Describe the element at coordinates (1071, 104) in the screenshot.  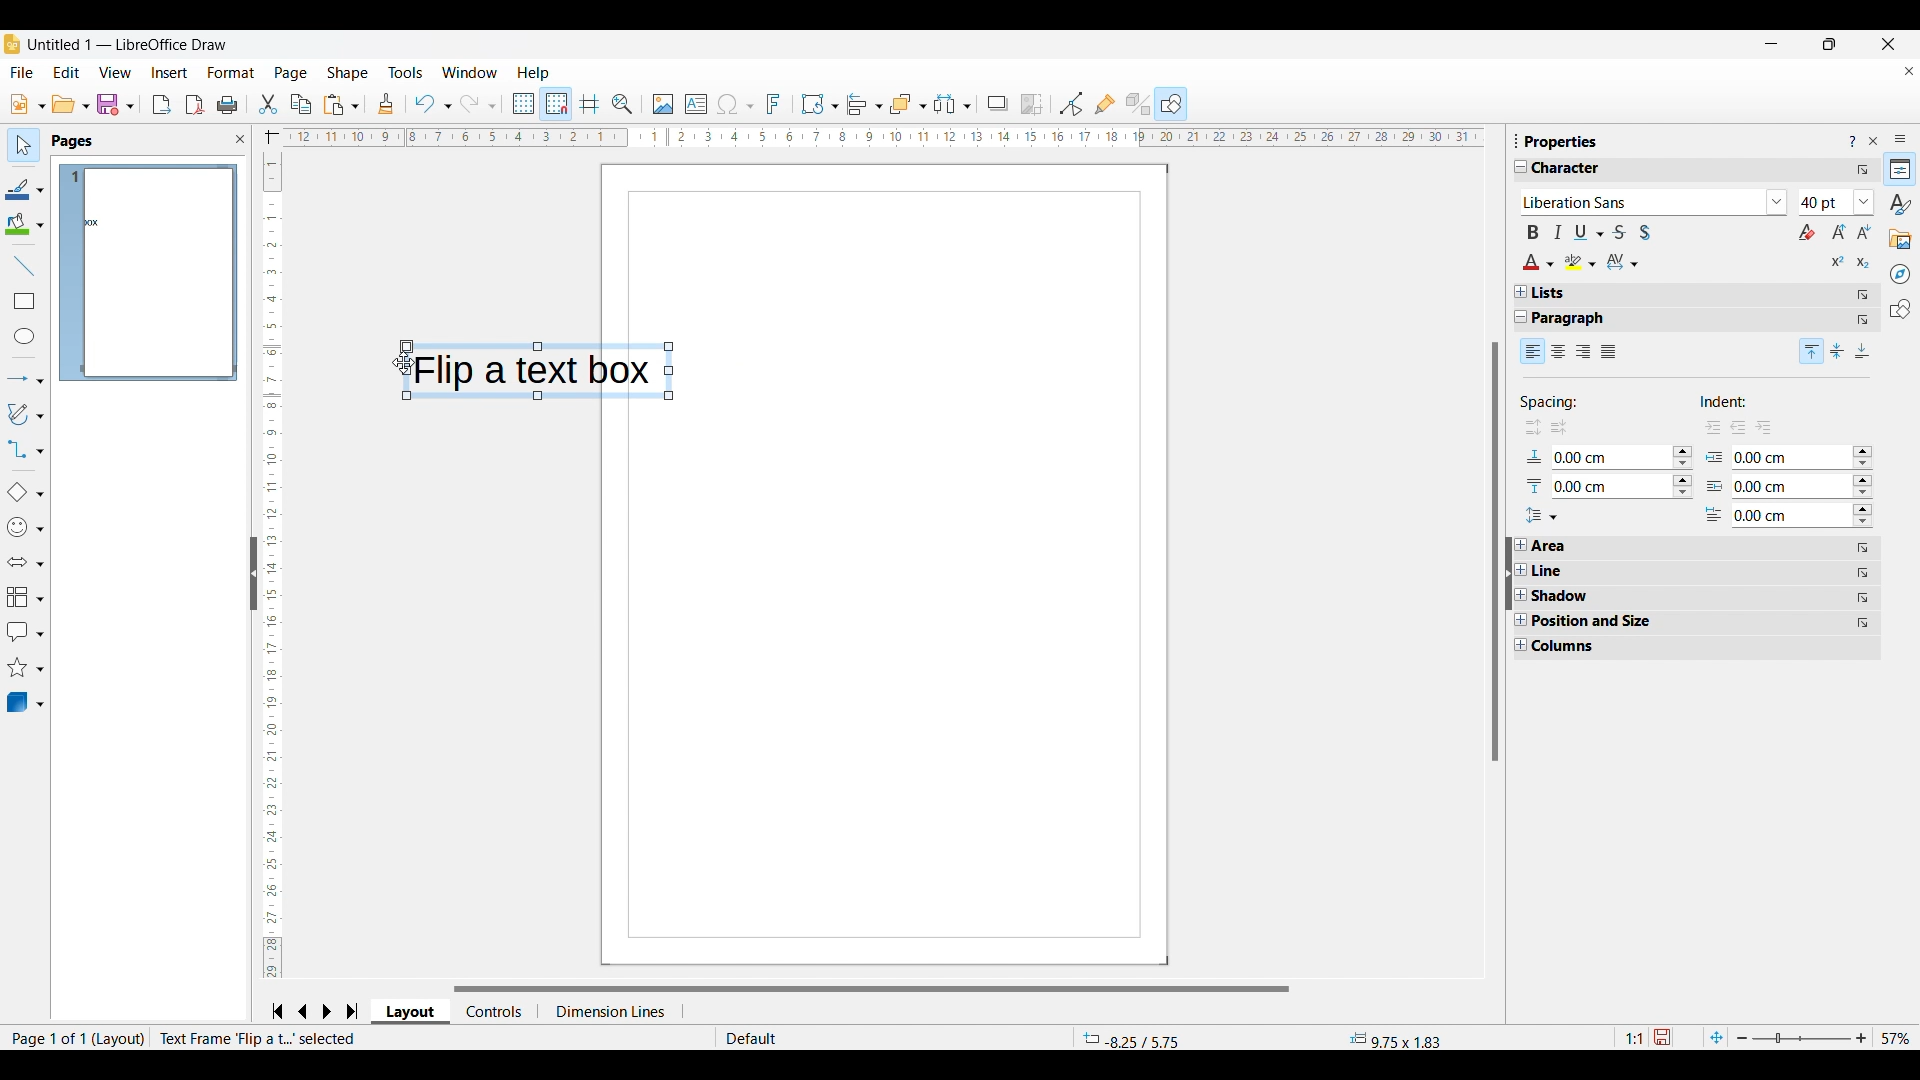
I see `Toggle point edit mode` at that location.